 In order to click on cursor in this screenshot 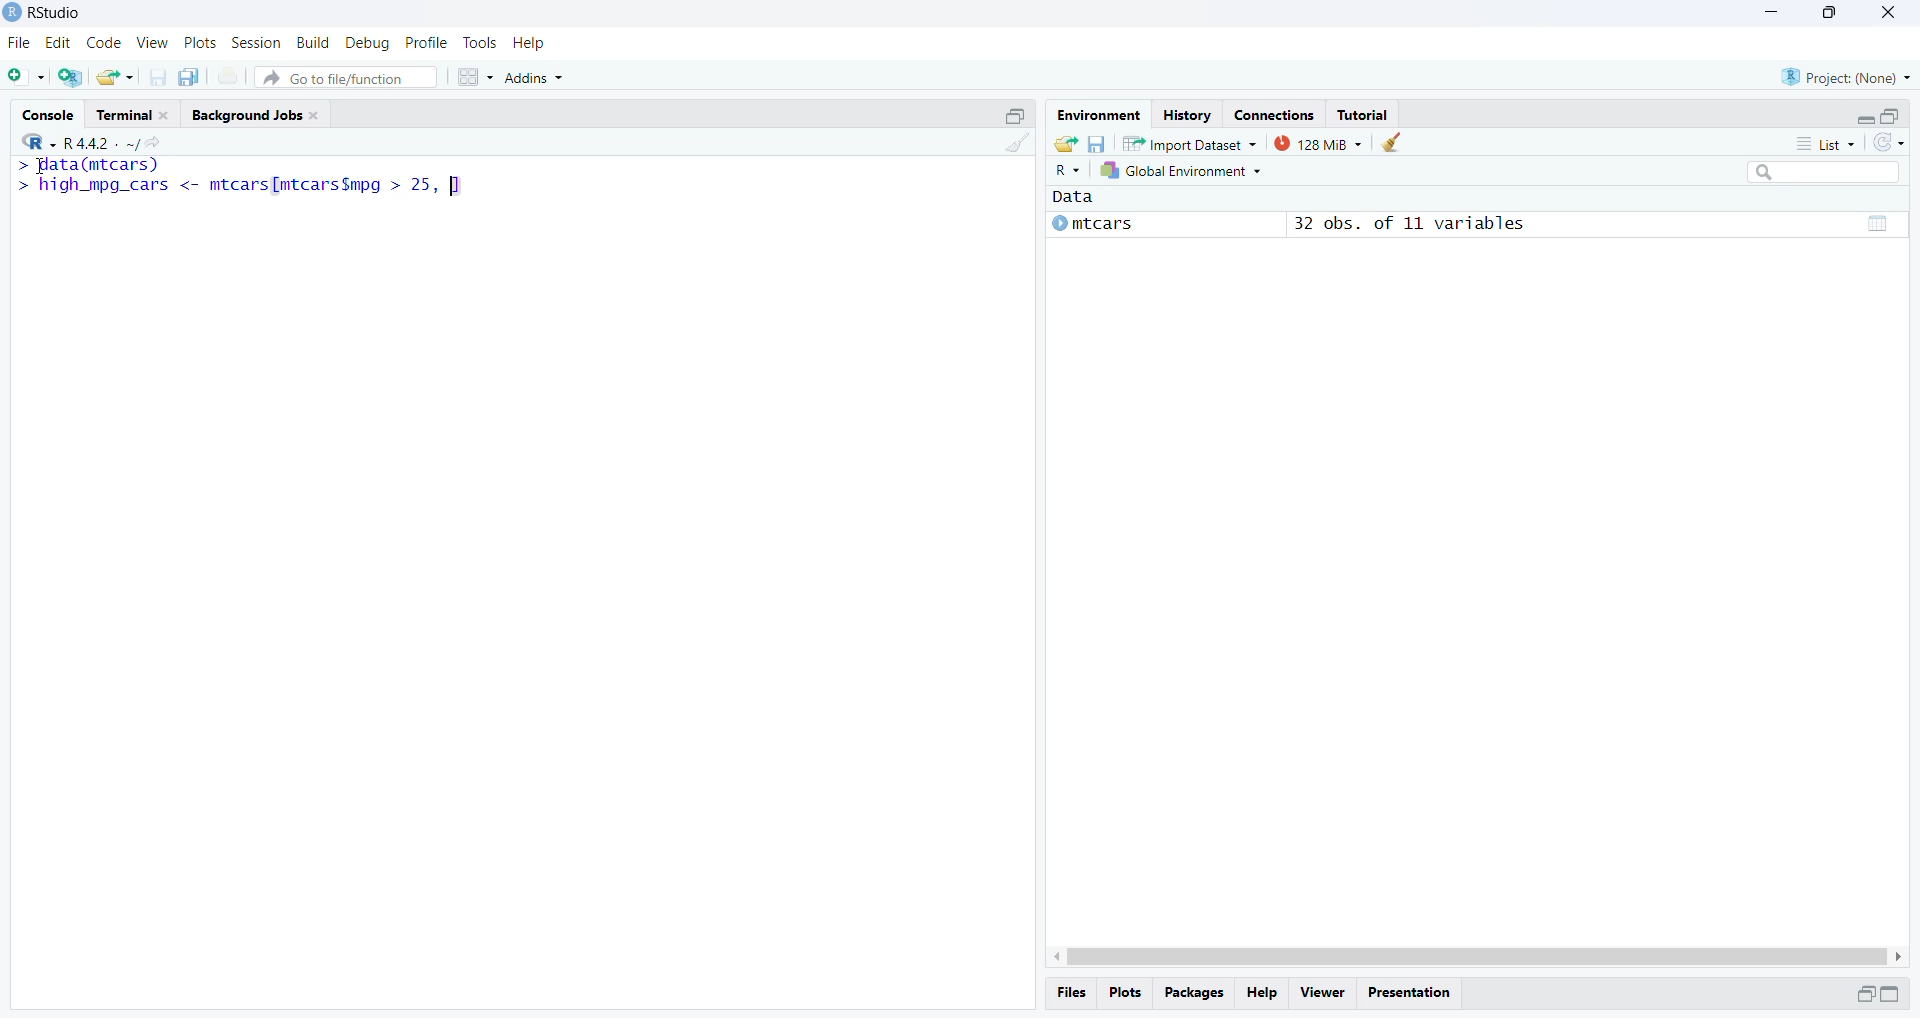, I will do `click(37, 169)`.